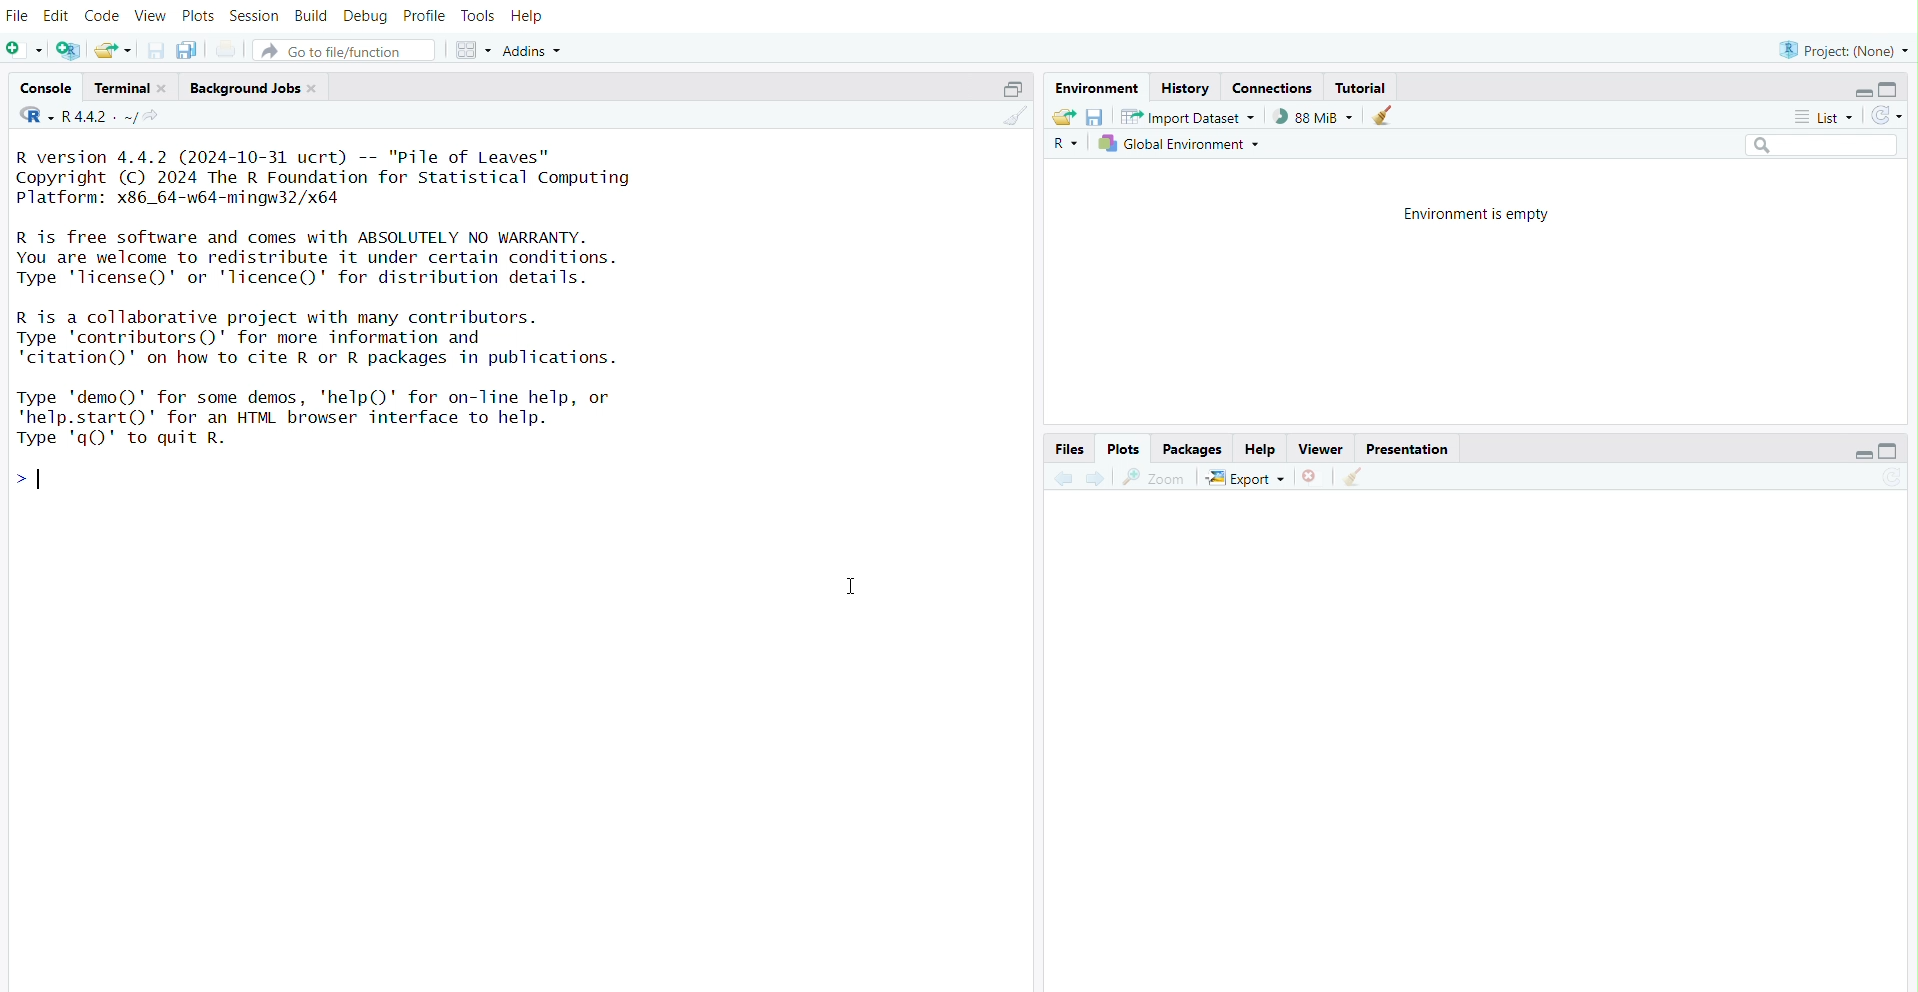 This screenshot has width=1918, height=992. Describe the element at coordinates (1323, 449) in the screenshot. I see `viewer` at that location.